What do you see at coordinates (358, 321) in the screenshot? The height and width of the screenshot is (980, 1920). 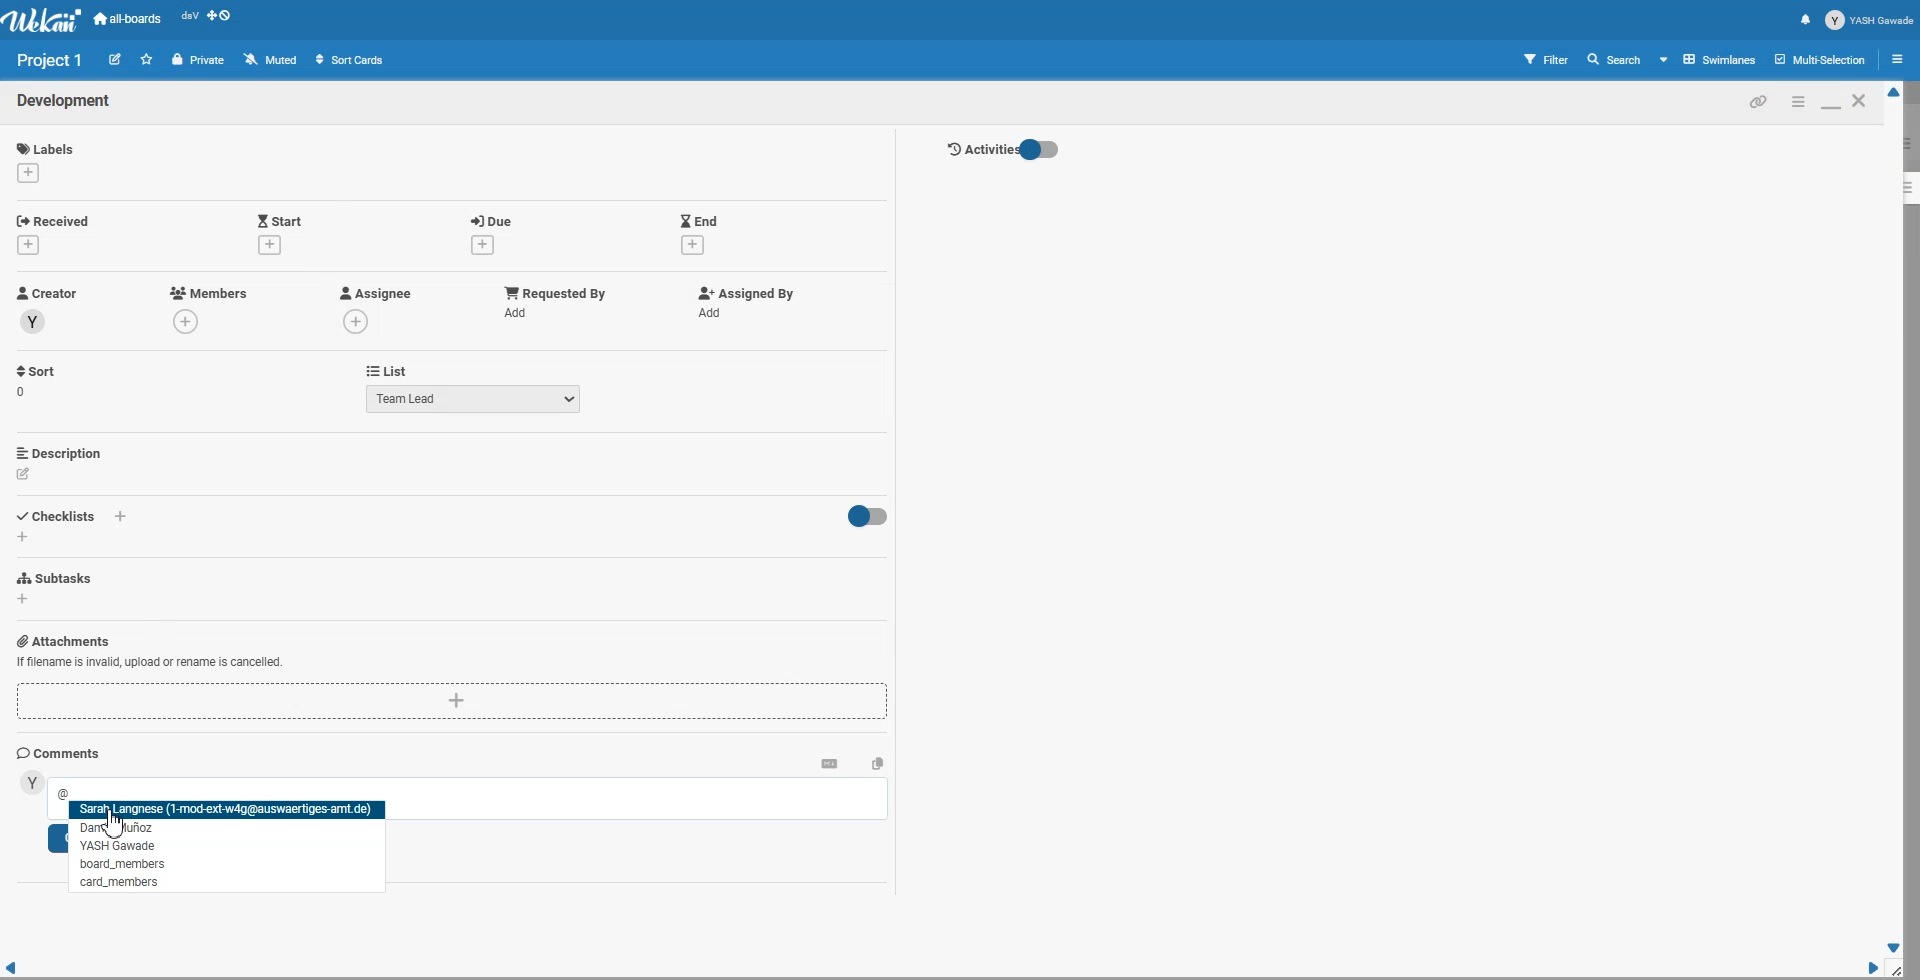 I see `add` at bounding box center [358, 321].